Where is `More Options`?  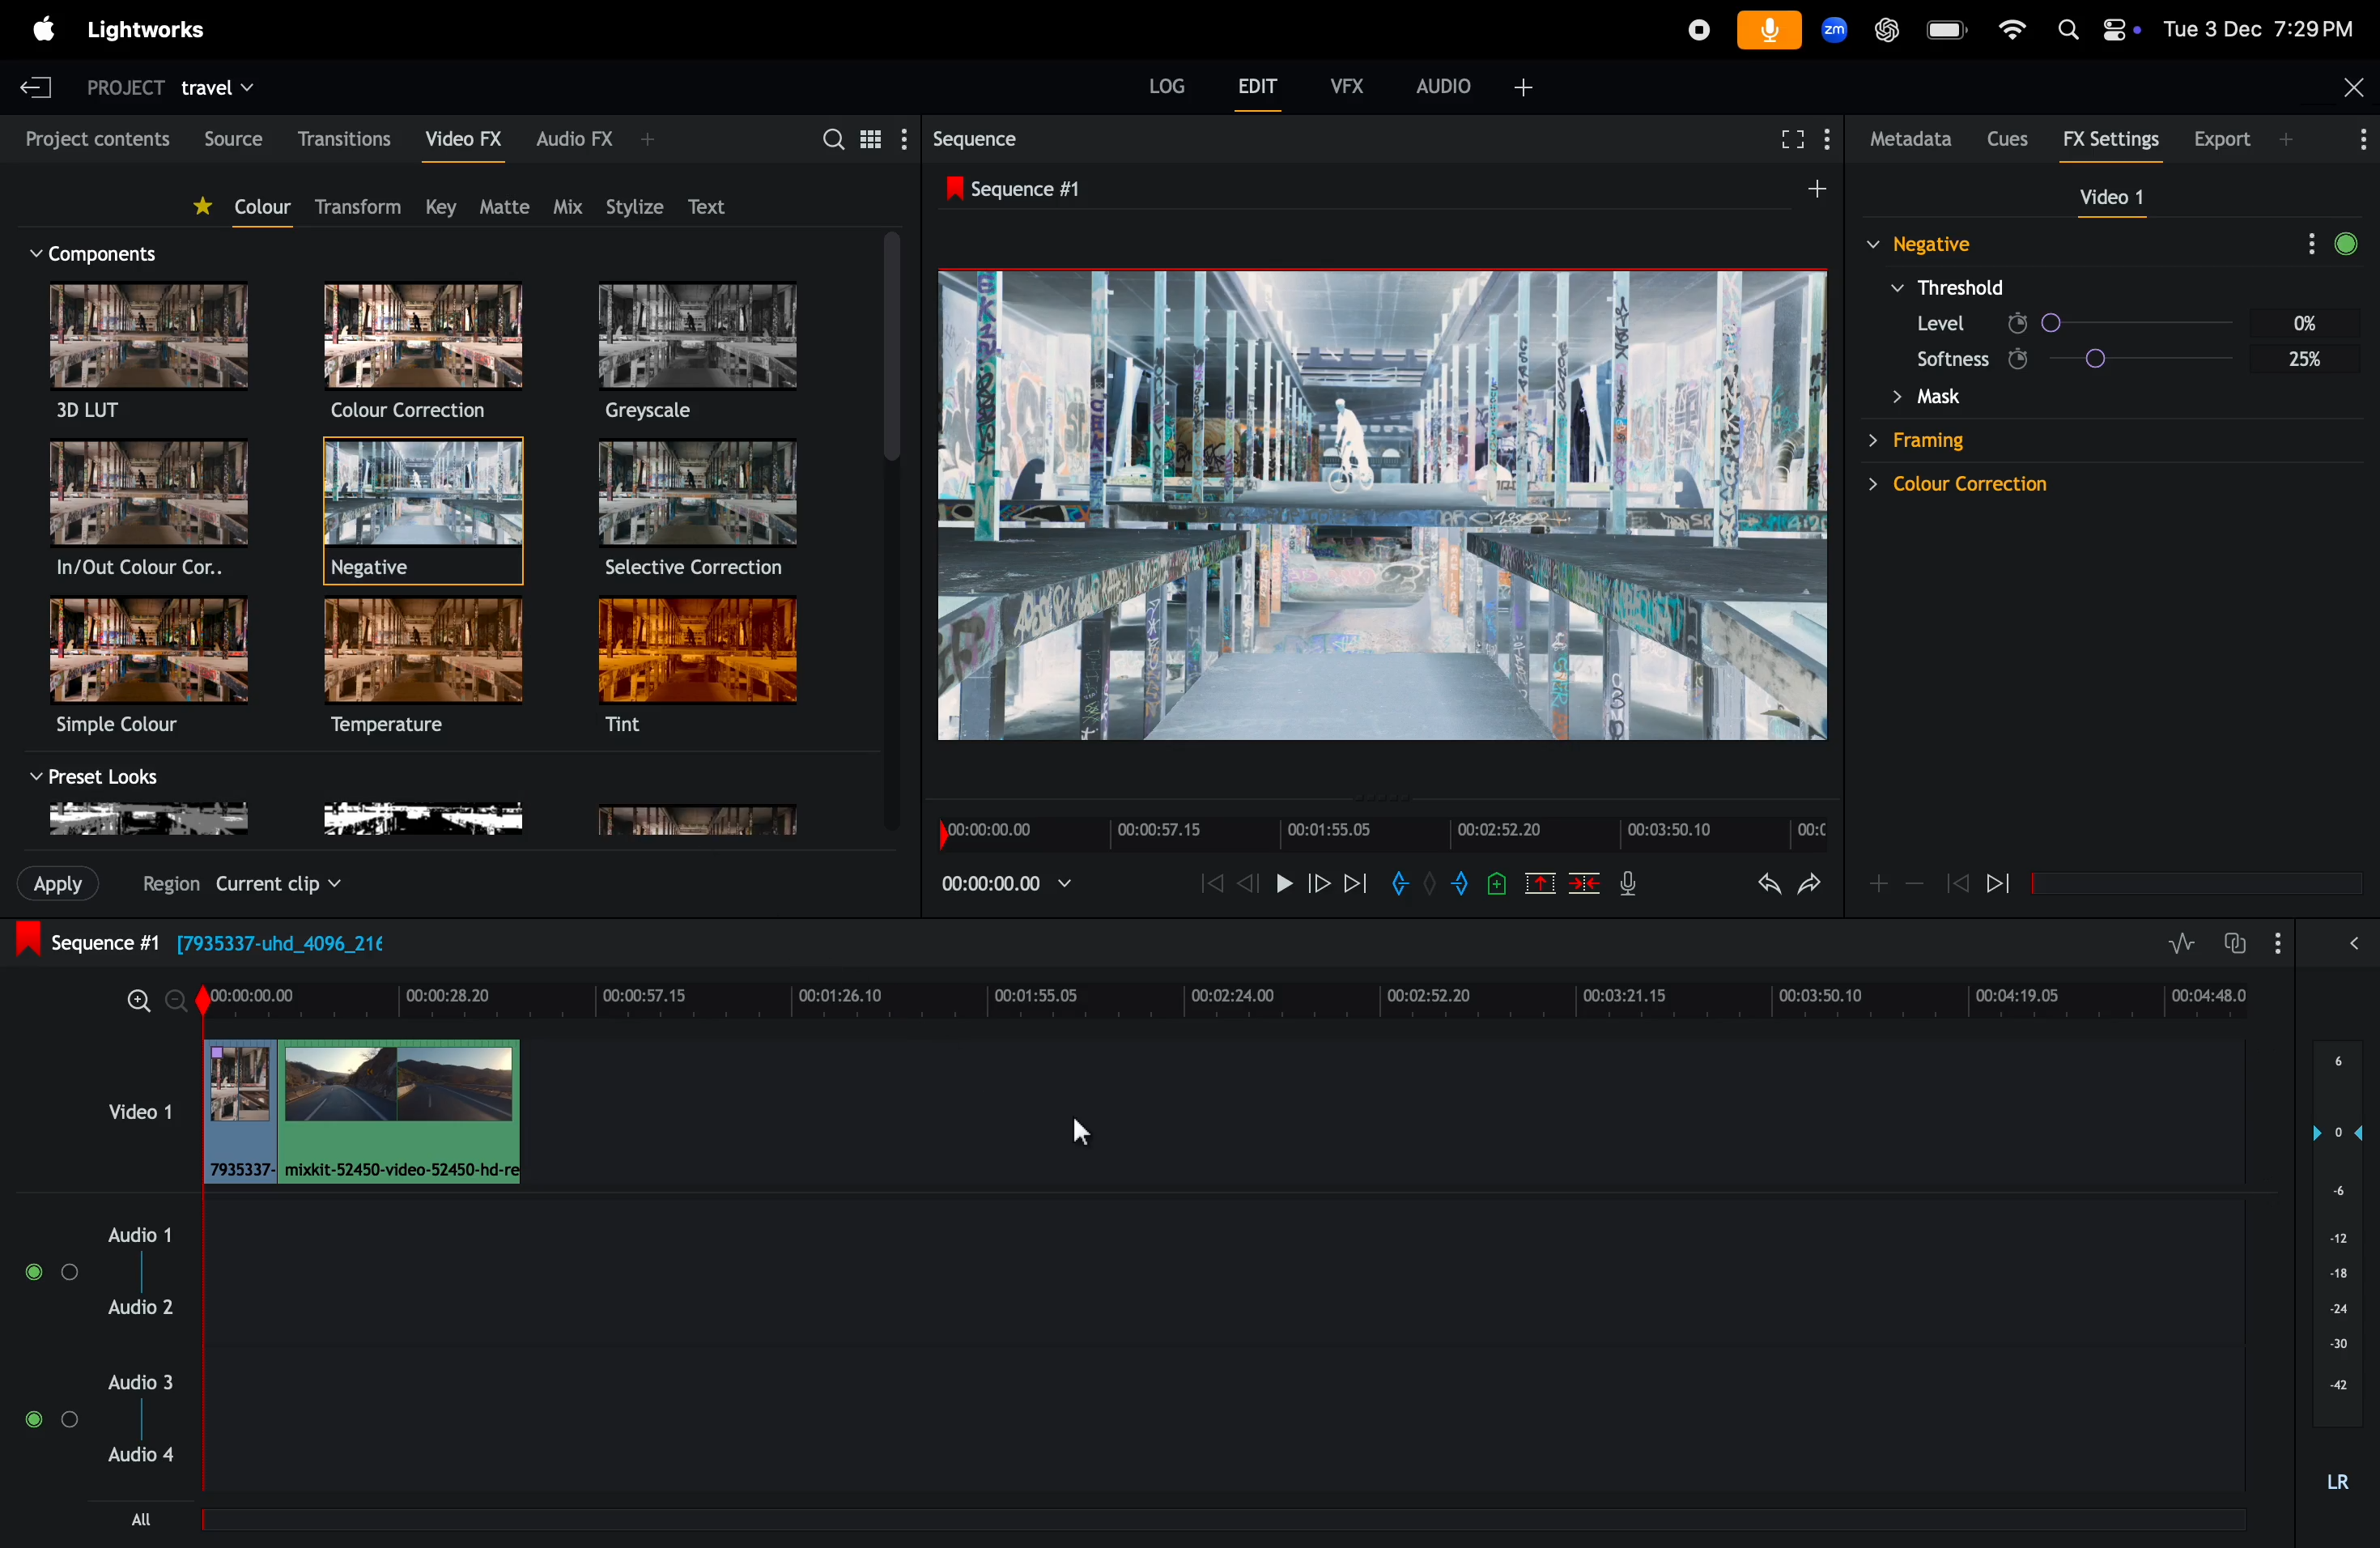
More Options is located at coordinates (2335, 245).